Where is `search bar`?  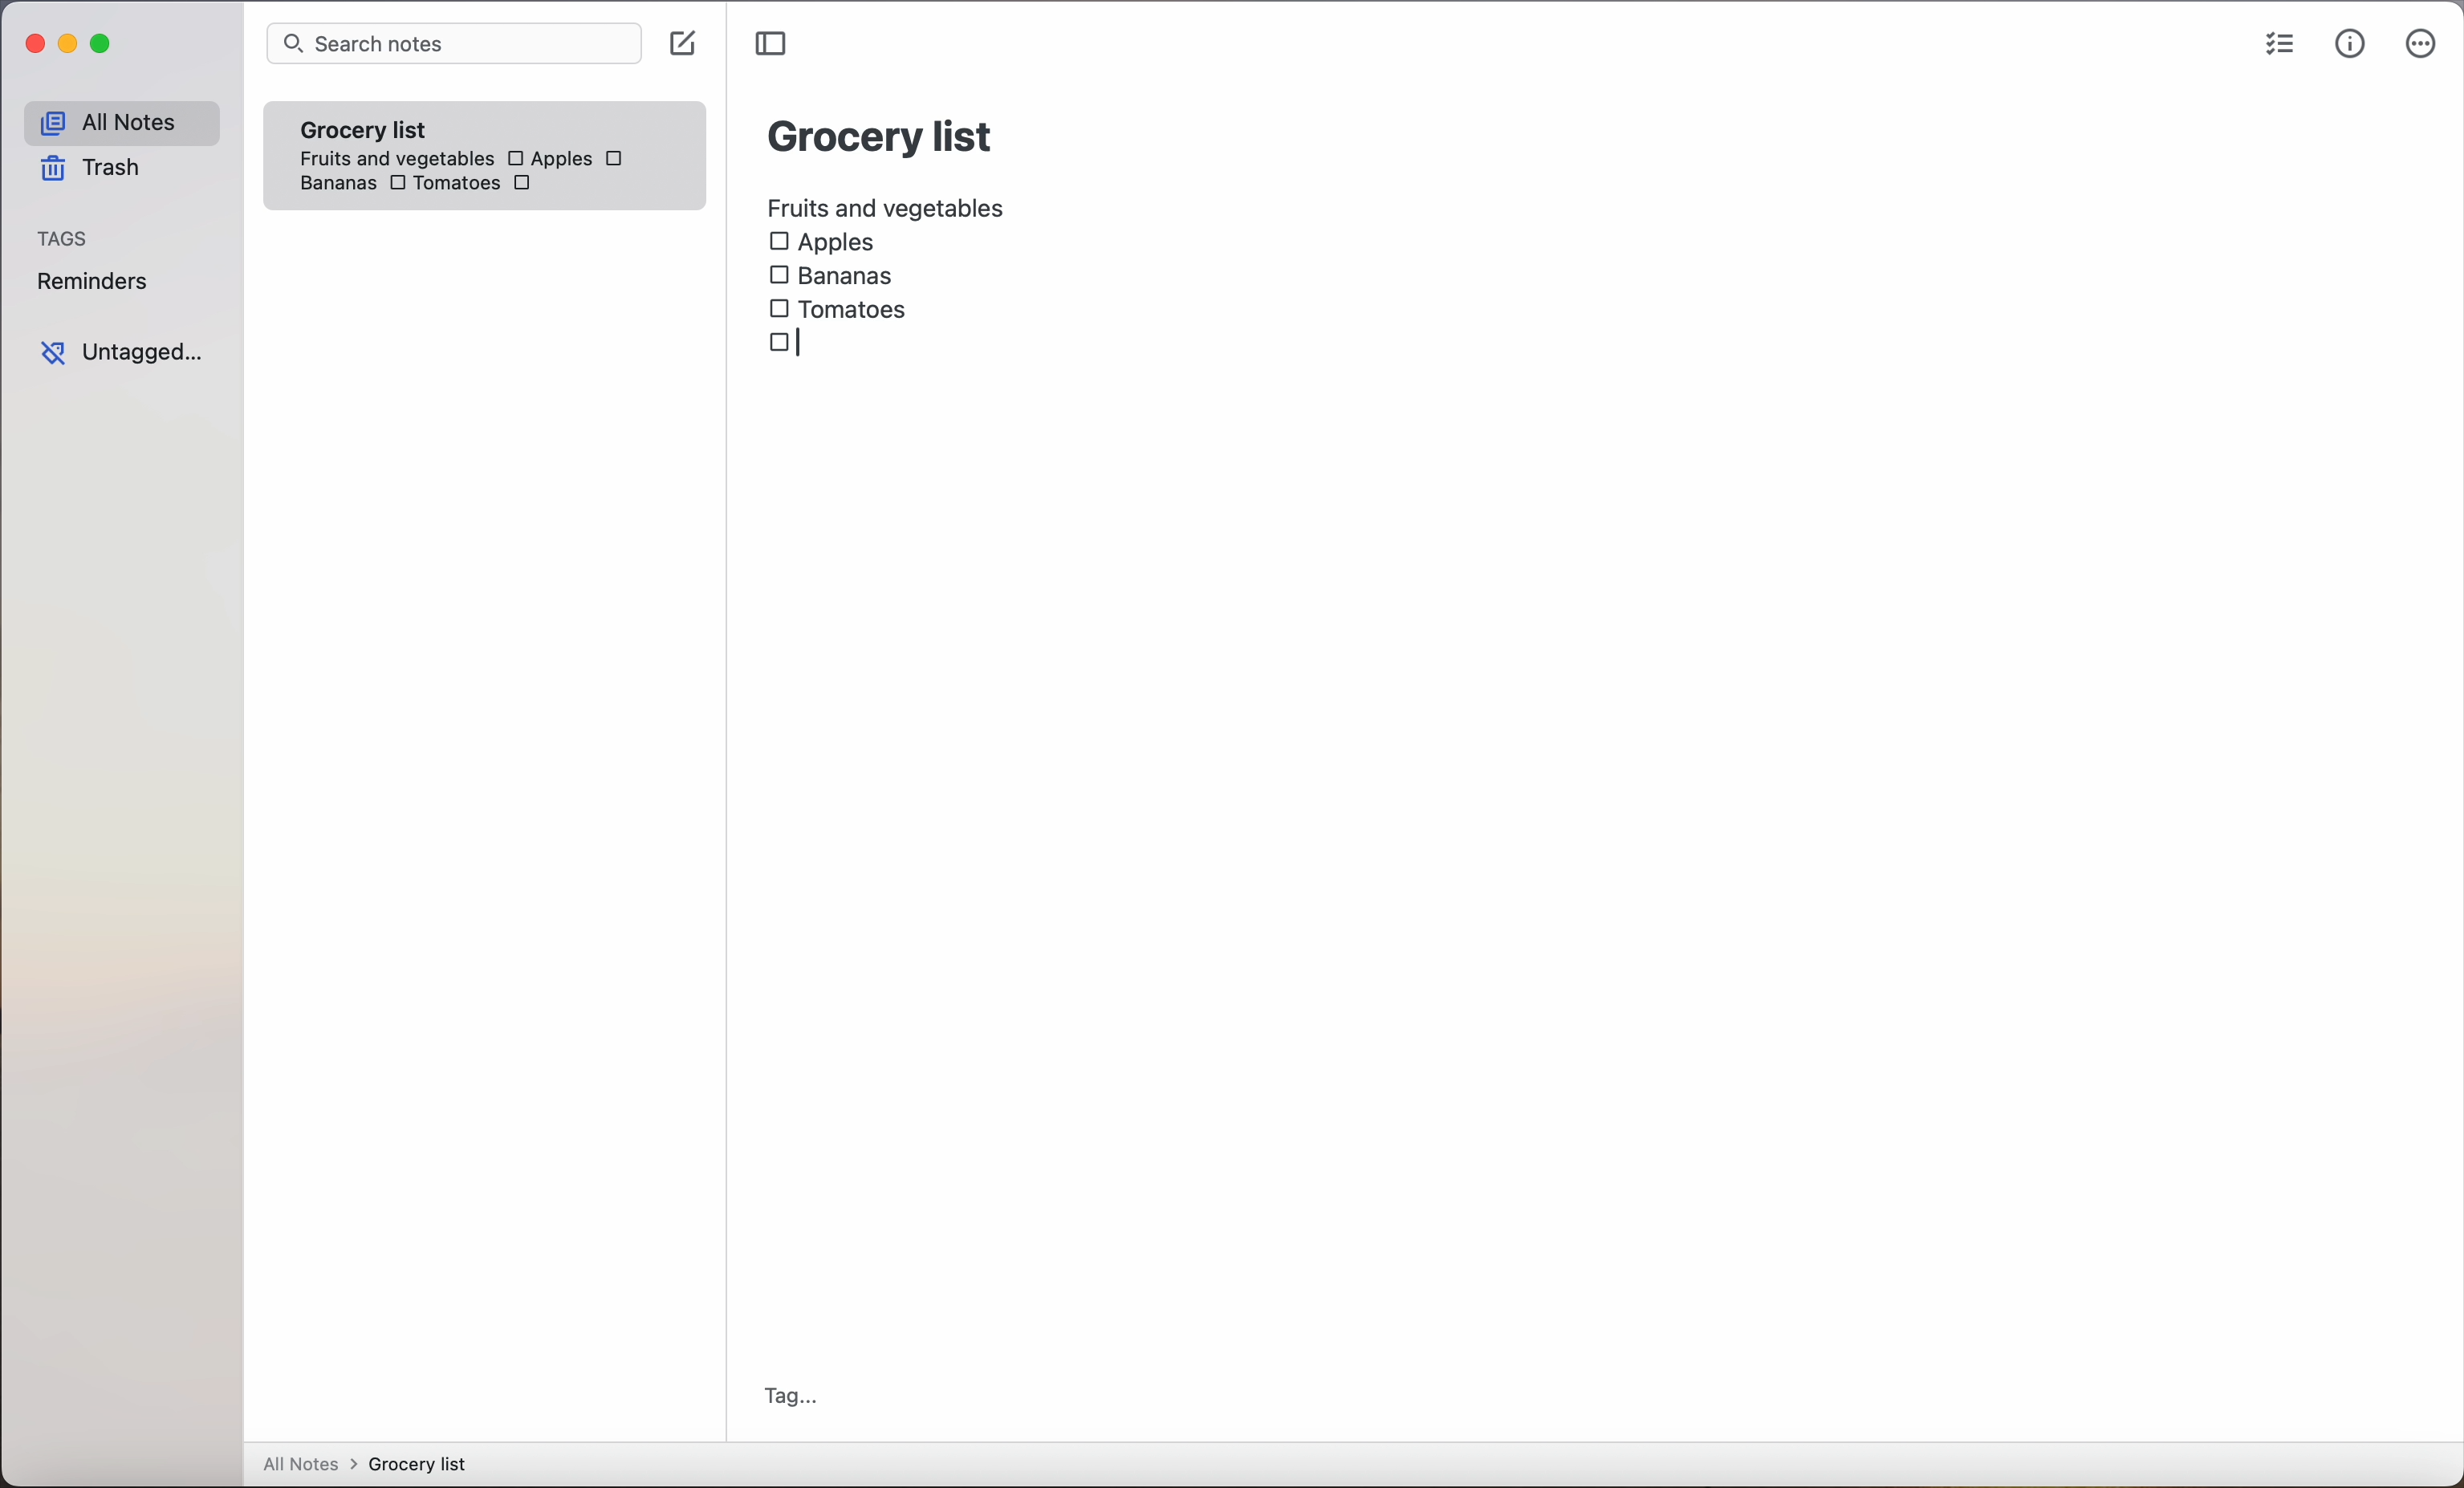
search bar is located at coordinates (453, 45).